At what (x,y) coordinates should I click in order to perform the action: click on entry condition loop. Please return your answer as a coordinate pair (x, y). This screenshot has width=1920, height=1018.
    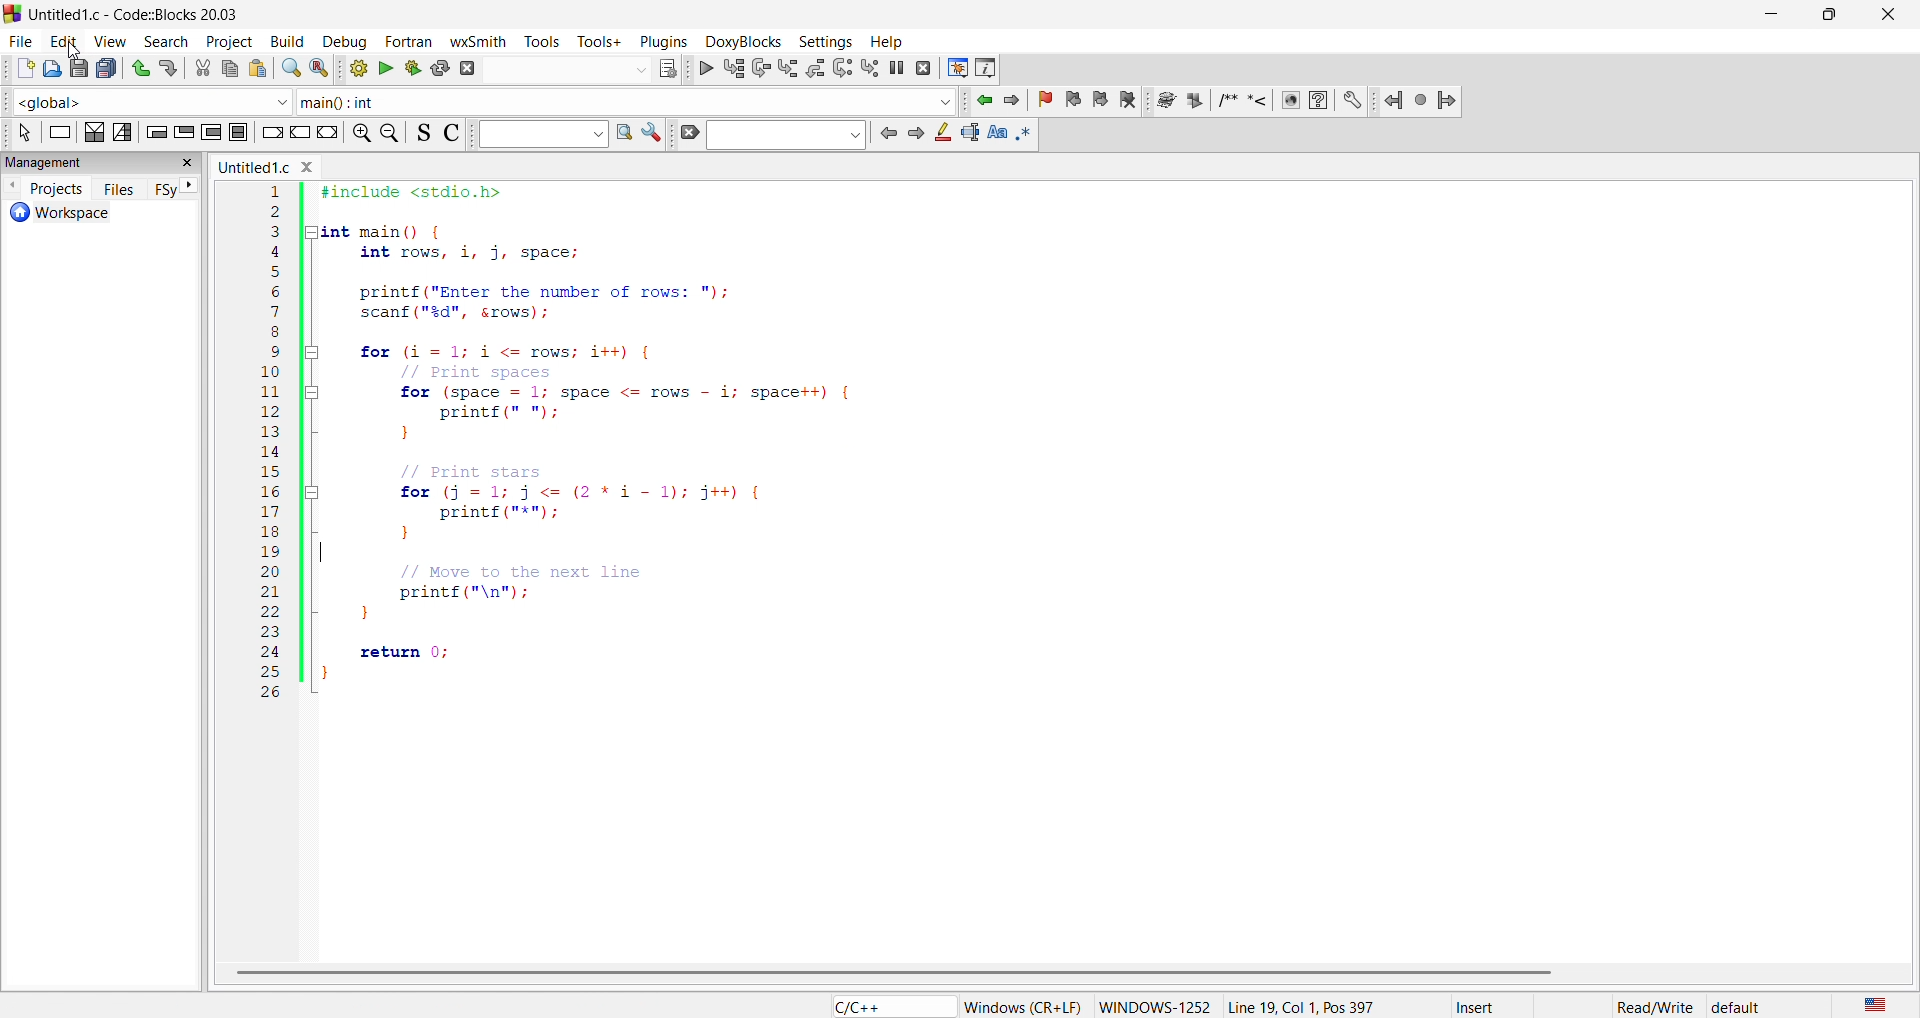
    Looking at the image, I should click on (155, 131).